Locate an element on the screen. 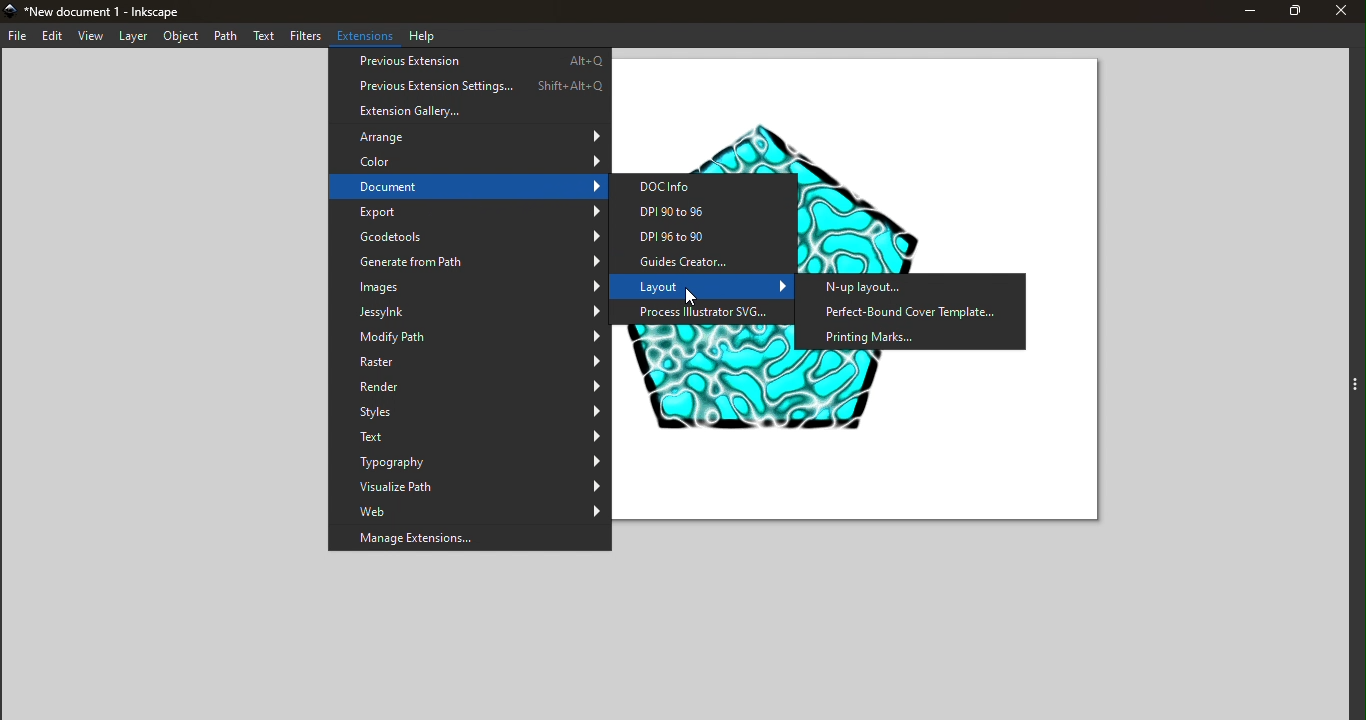 The width and height of the screenshot is (1366, 720). Path is located at coordinates (227, 38).